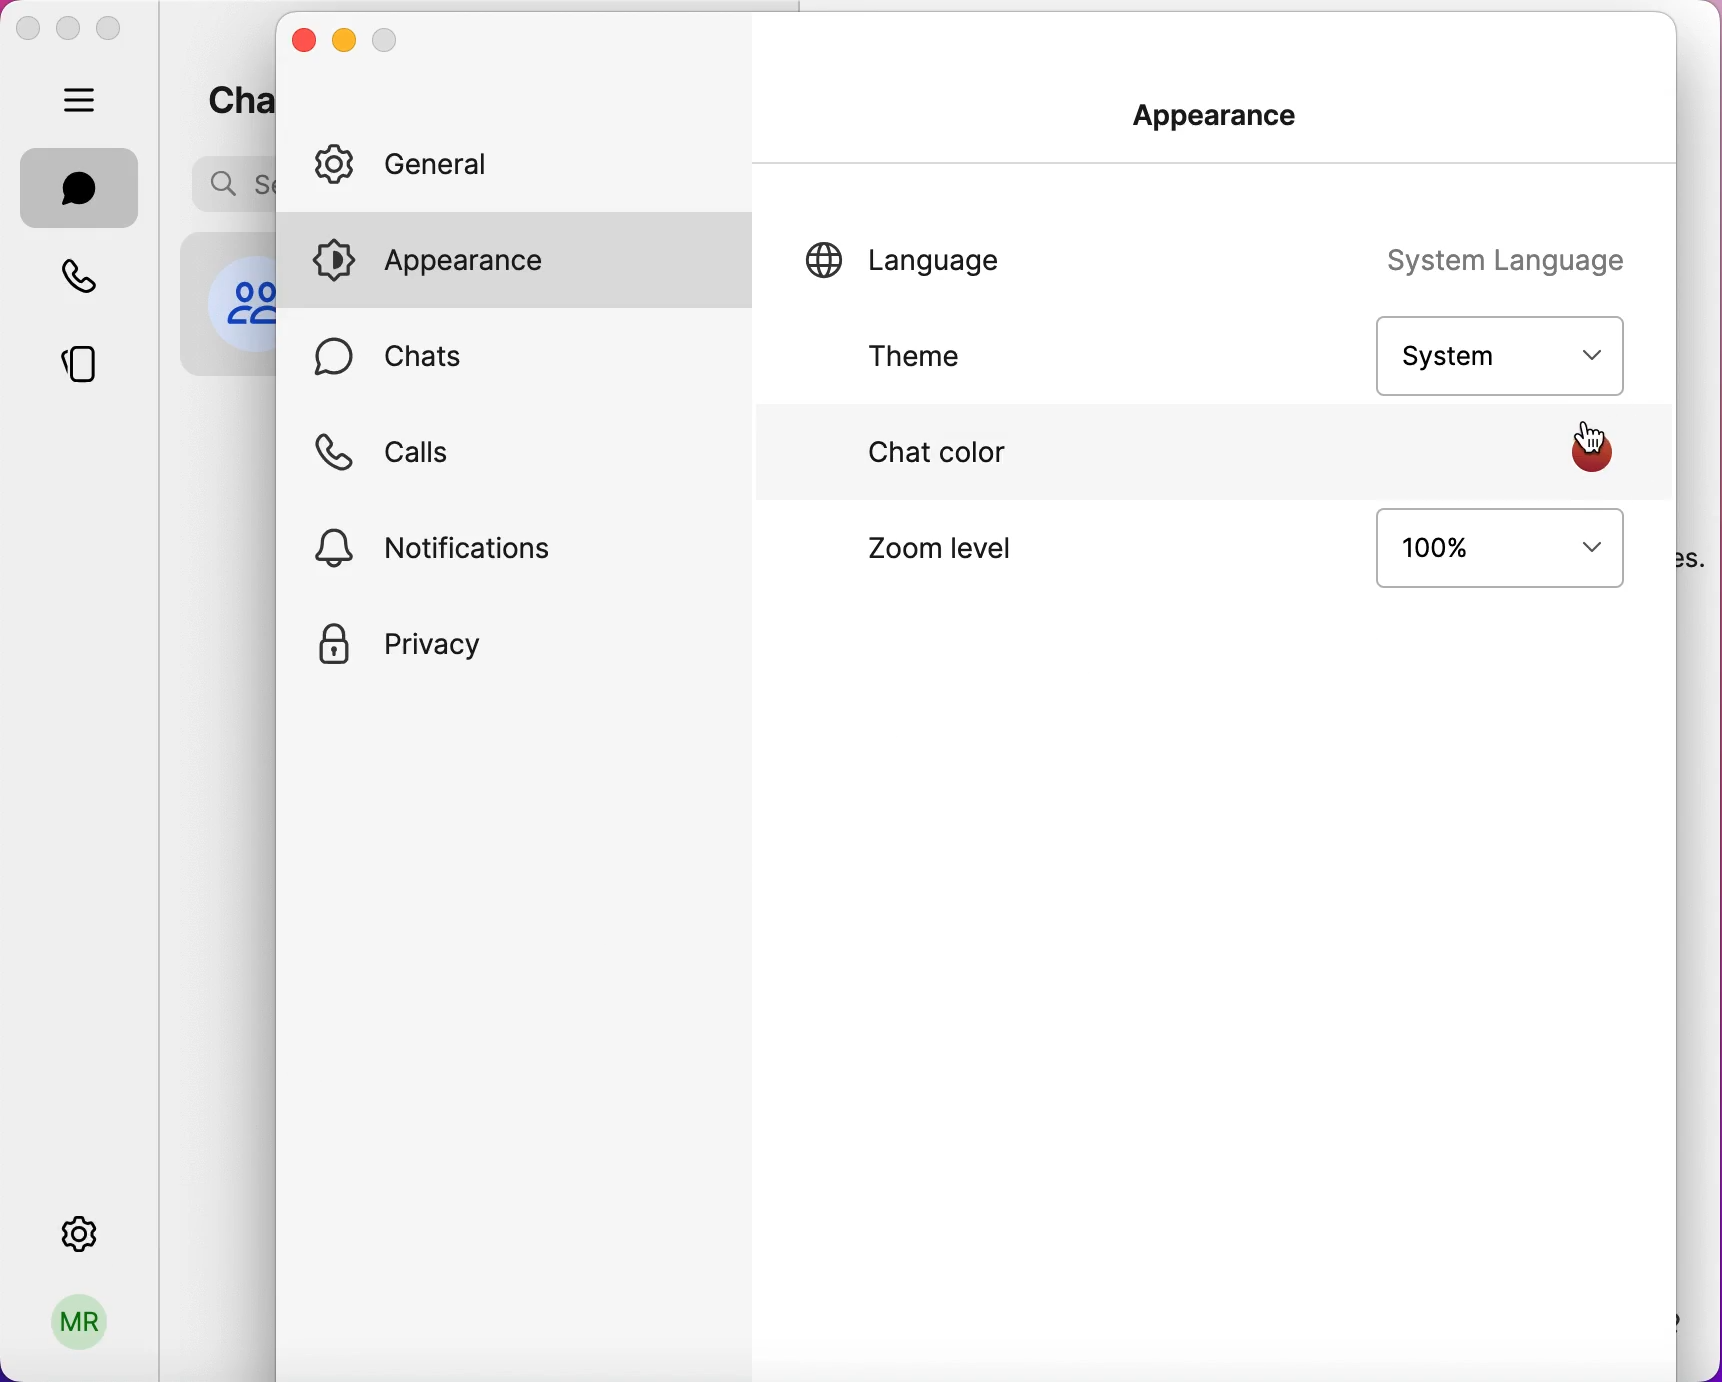 The width and height of the screenshot is (1722, 1382). Describe the element at coordinates (95, 357) in the screenshot. I see `stories` at that location.